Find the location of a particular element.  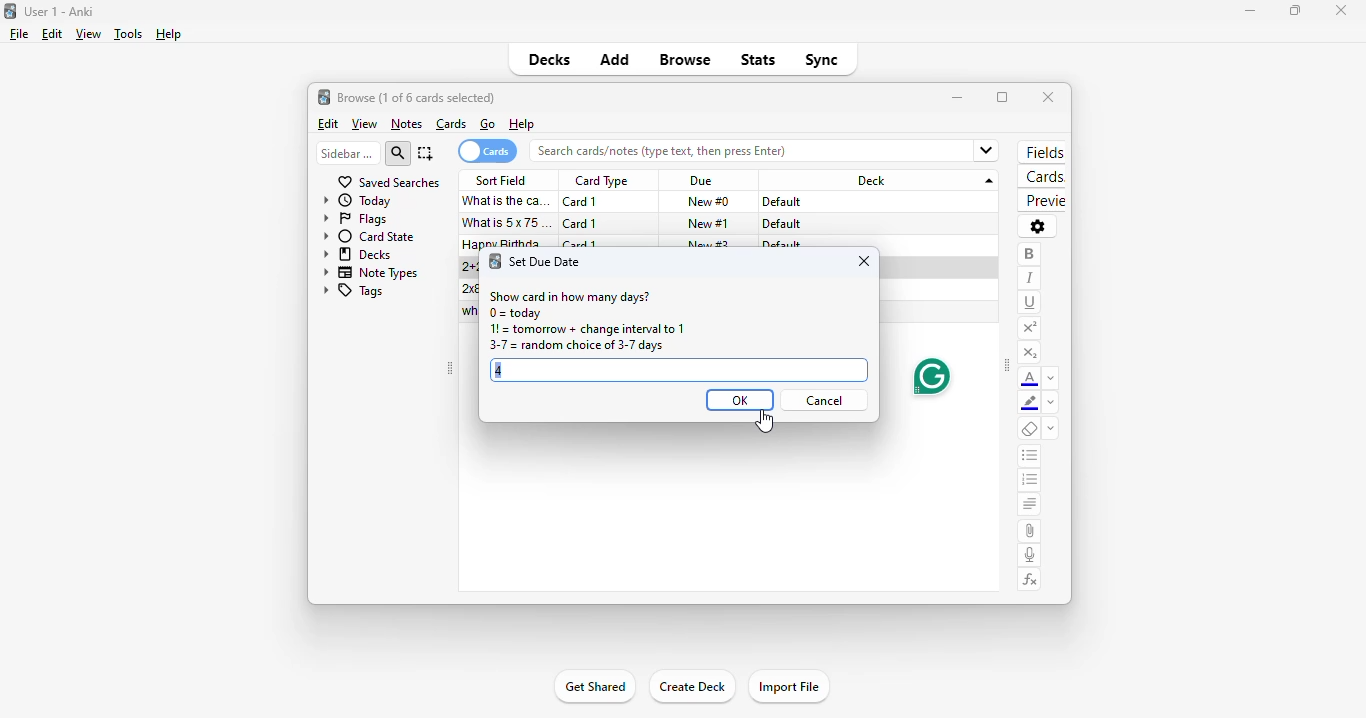

alignment is located at coordinates (1029, 506).